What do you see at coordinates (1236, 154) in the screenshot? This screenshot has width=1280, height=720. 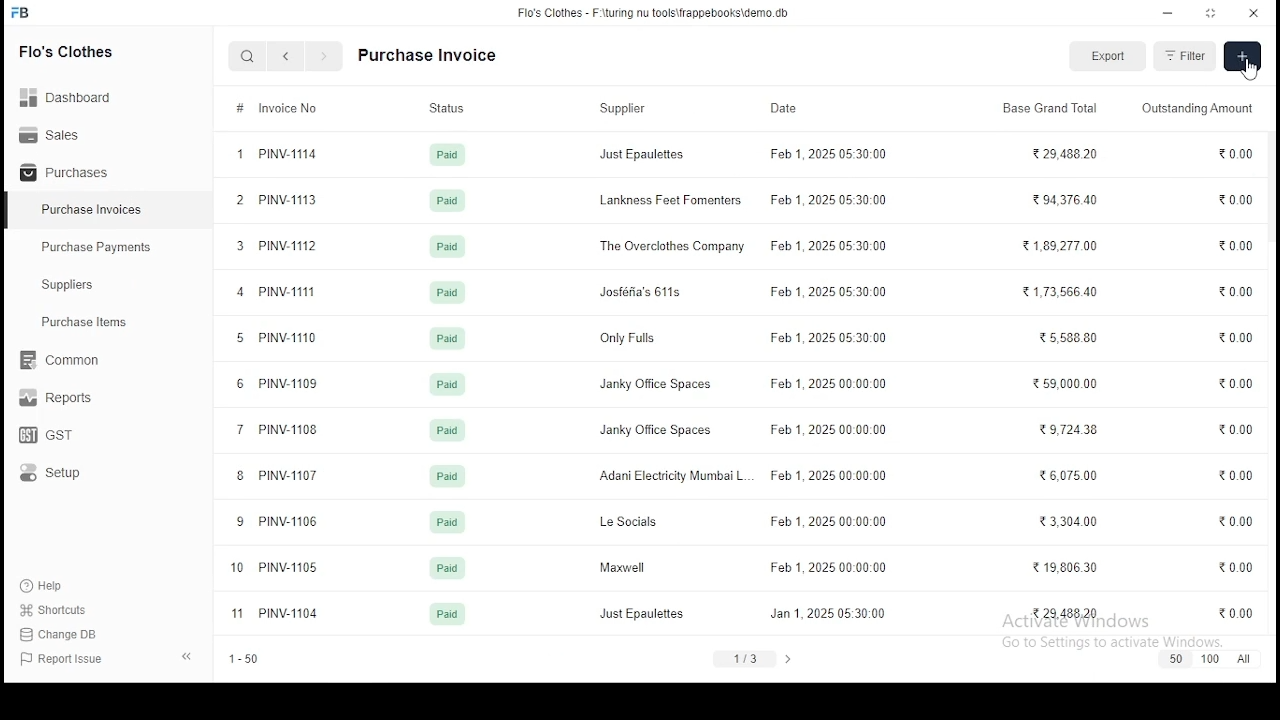 I see `0.00` at bounding box center [1236, 154].